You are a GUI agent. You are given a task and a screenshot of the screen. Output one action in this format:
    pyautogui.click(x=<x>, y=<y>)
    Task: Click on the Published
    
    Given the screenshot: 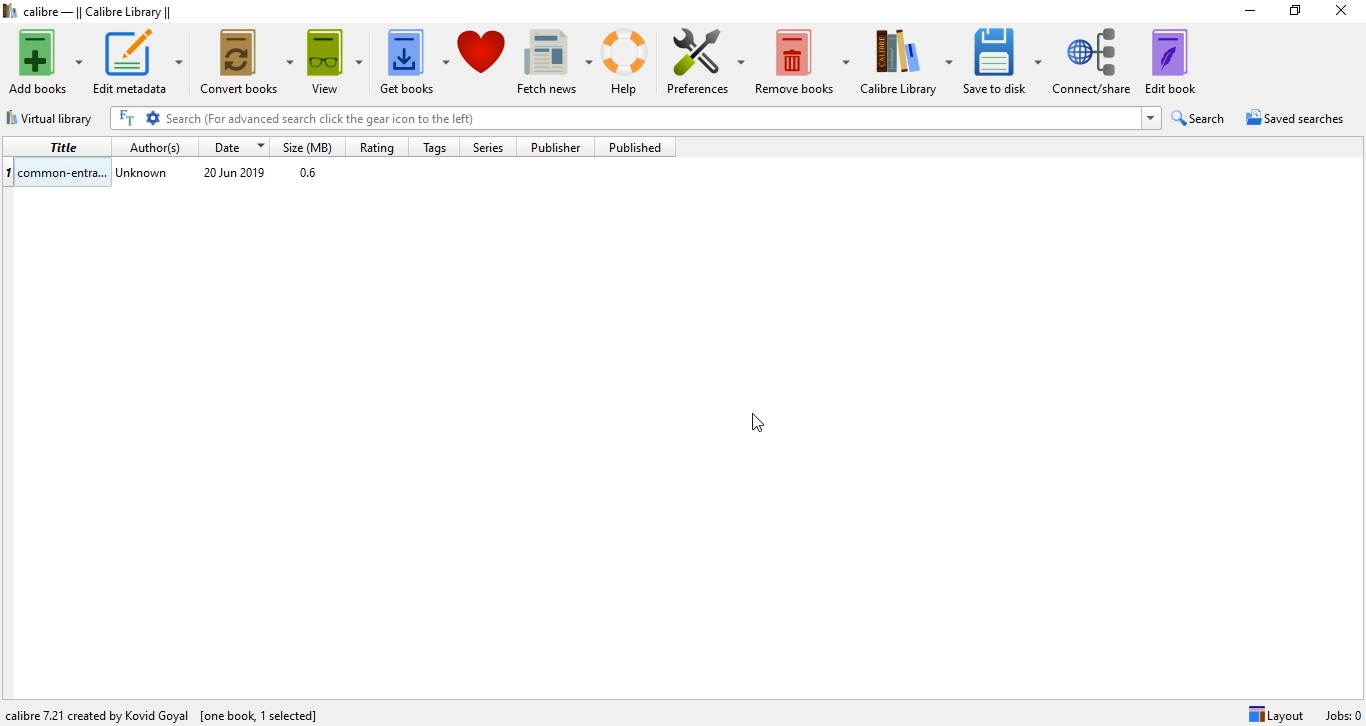 What is the action you would take?
    pyautogui.click(x=634, y=147)
    